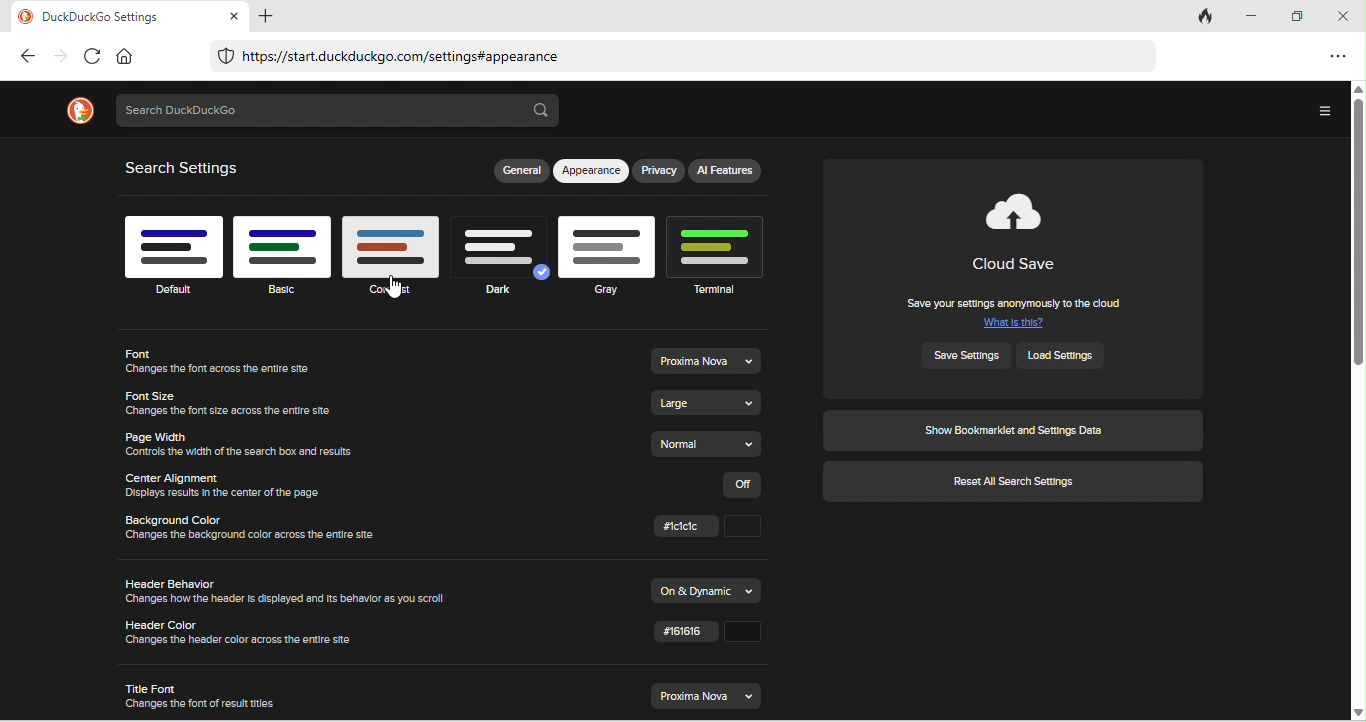  What do you see at coordinates (246, 634) in the screenshot?
I see `header color` at bounding box center [246, 634].